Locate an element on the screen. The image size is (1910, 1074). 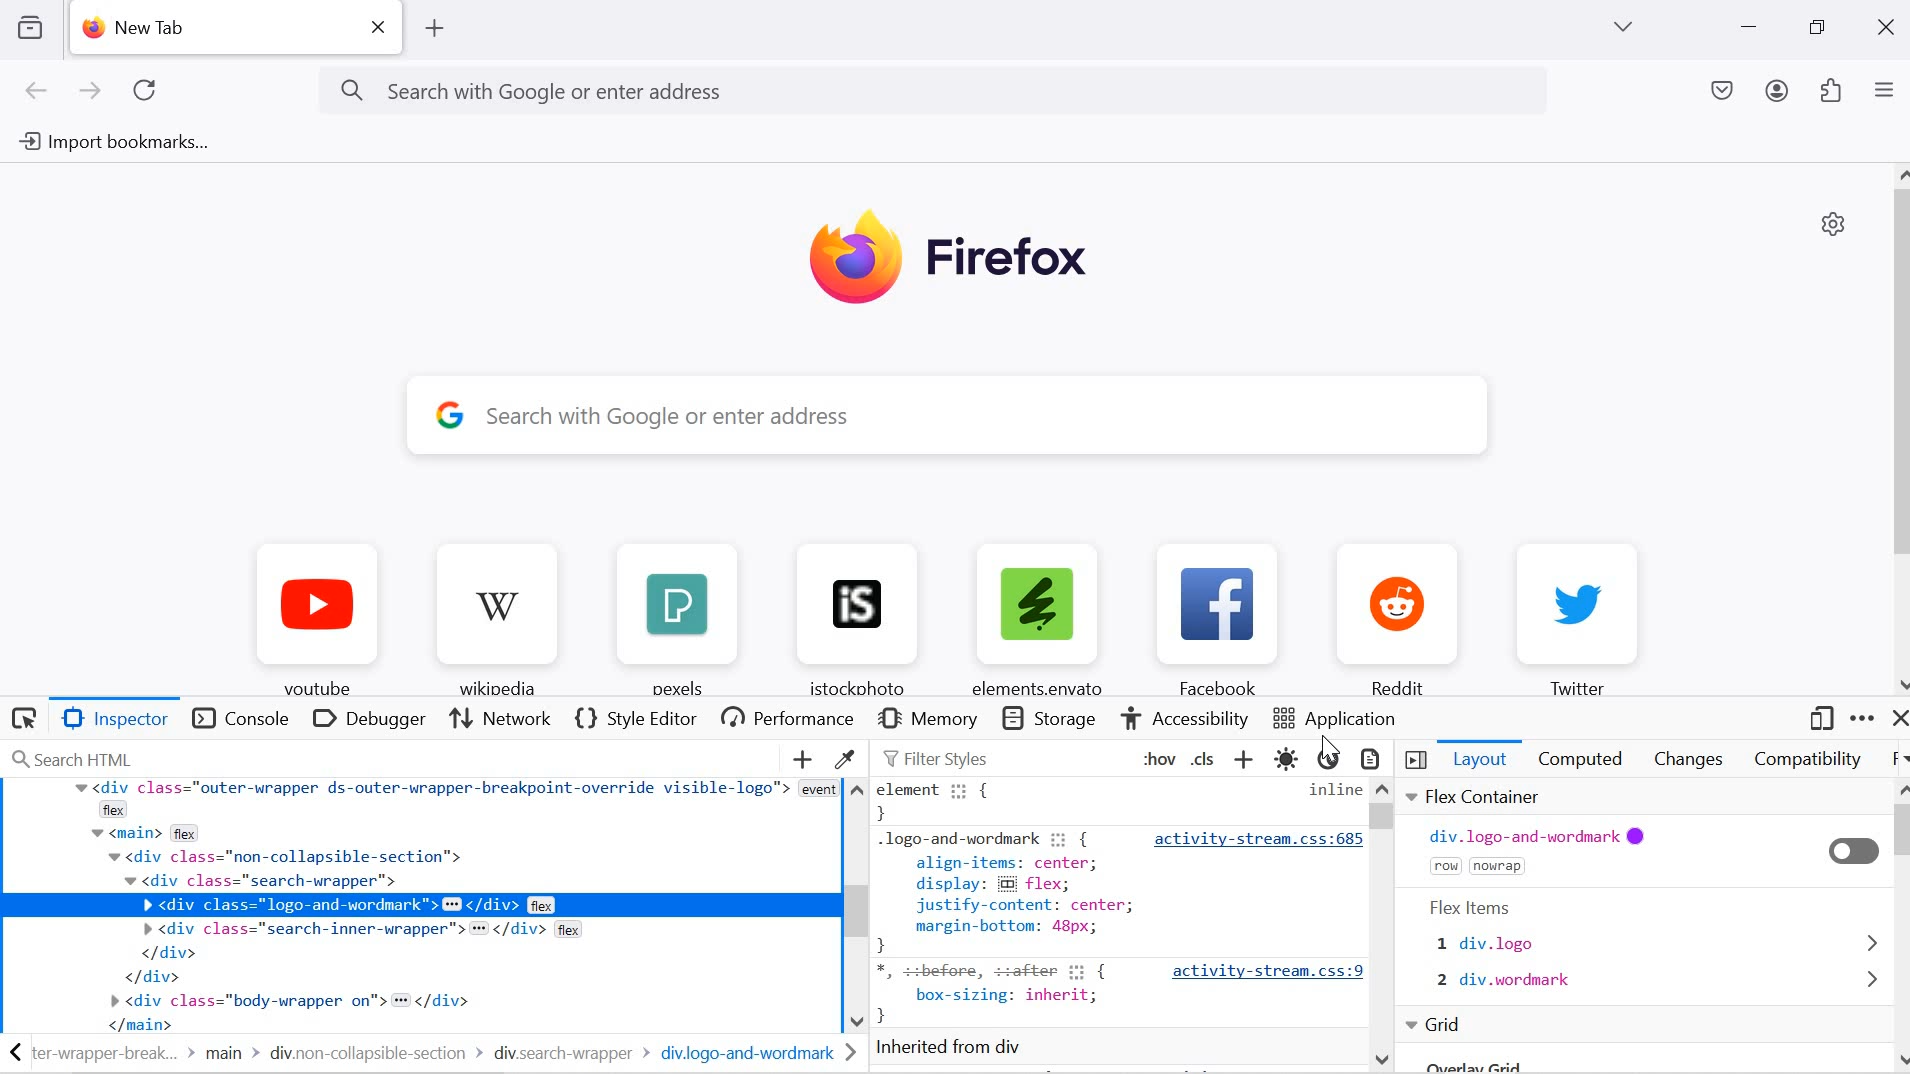
Toggle pseudo-classes is located at coordinates (1159, 758).